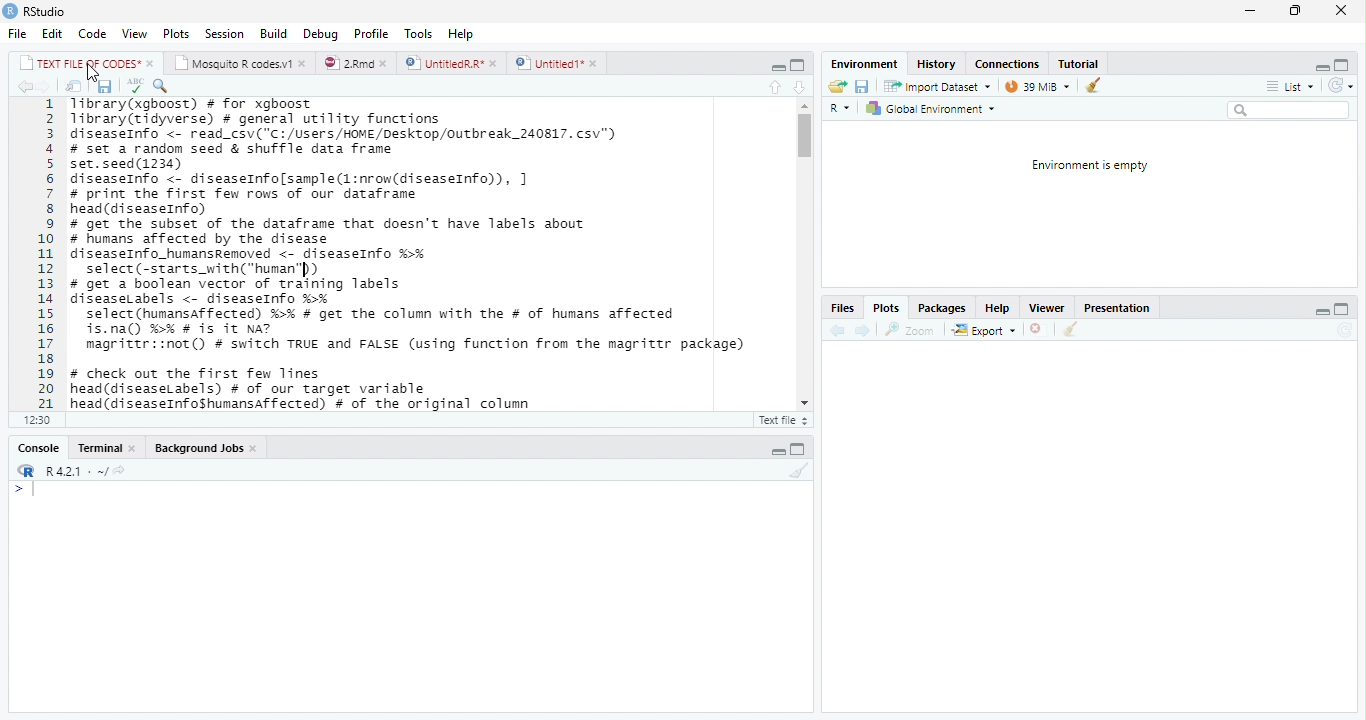 The image size is (1366, 720). What do you see at coordinates (863, 85) in the screenshot?
I see `Save` at bounding box center [863, 85].